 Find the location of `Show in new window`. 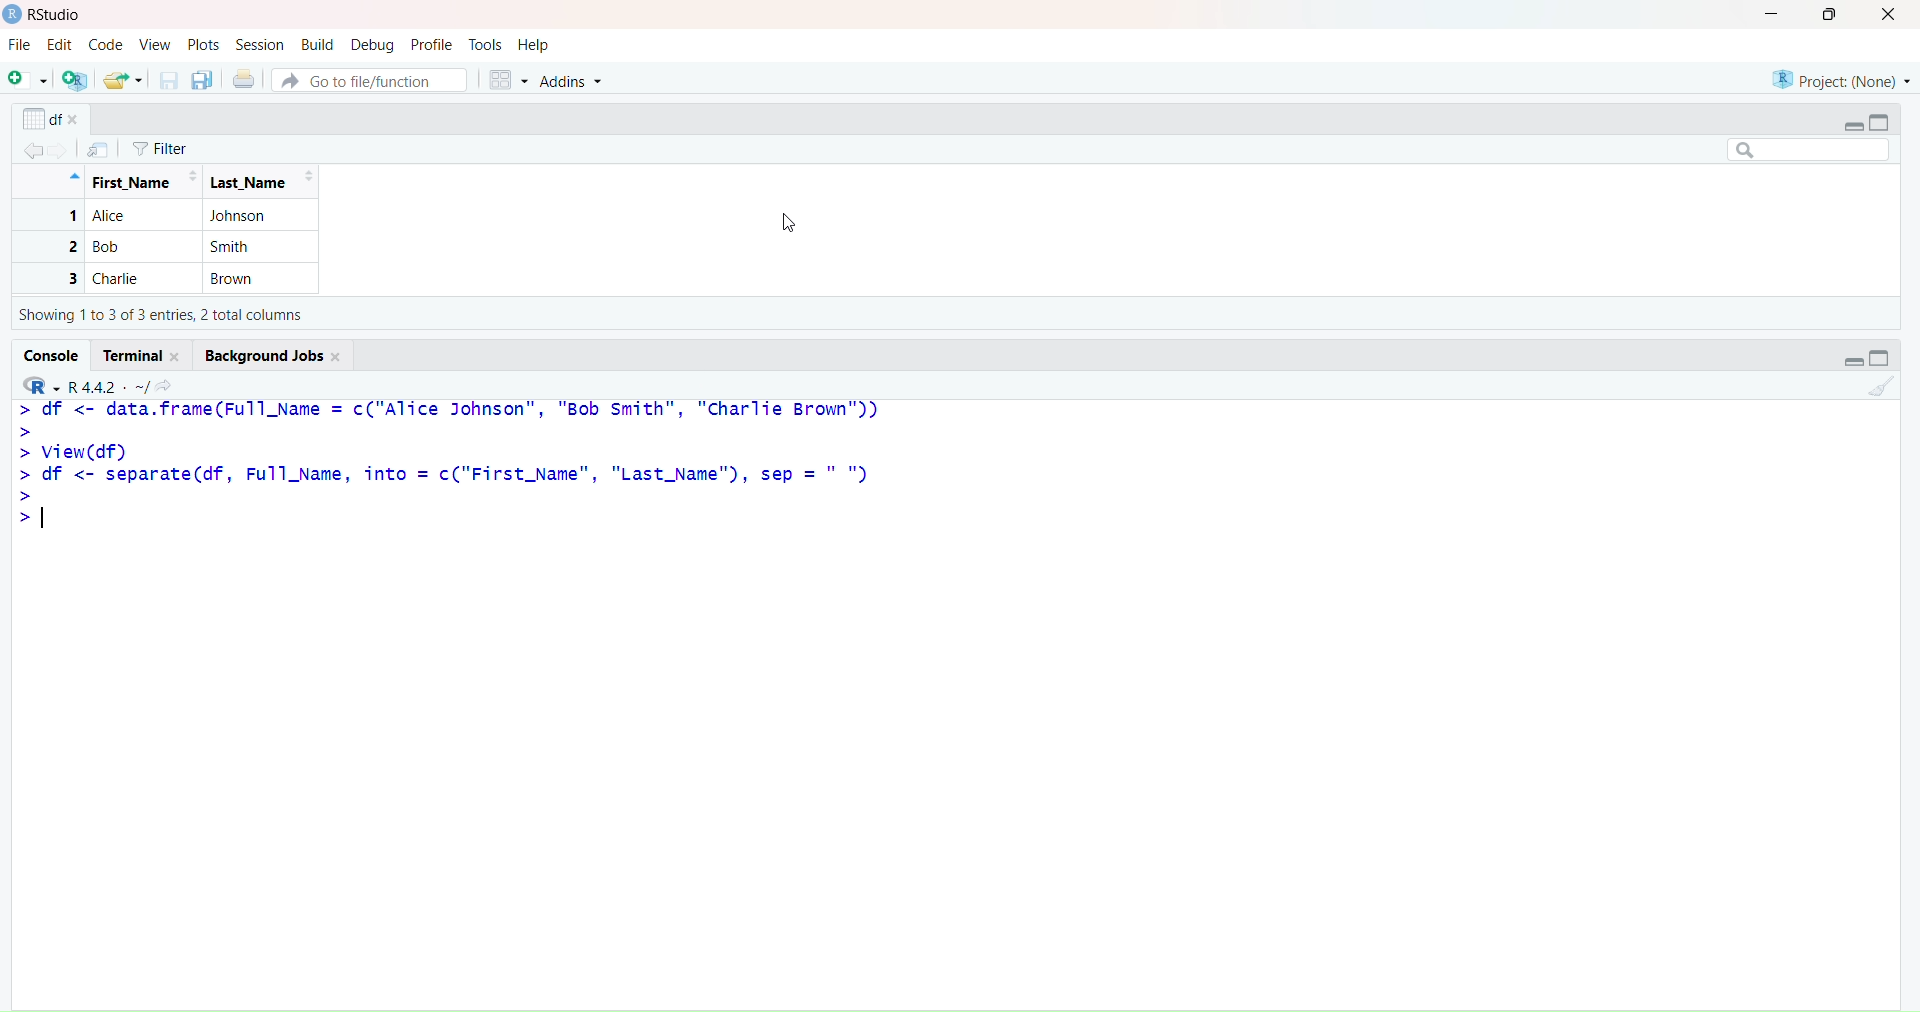

Show in new window is located at coordinates (98, 150).